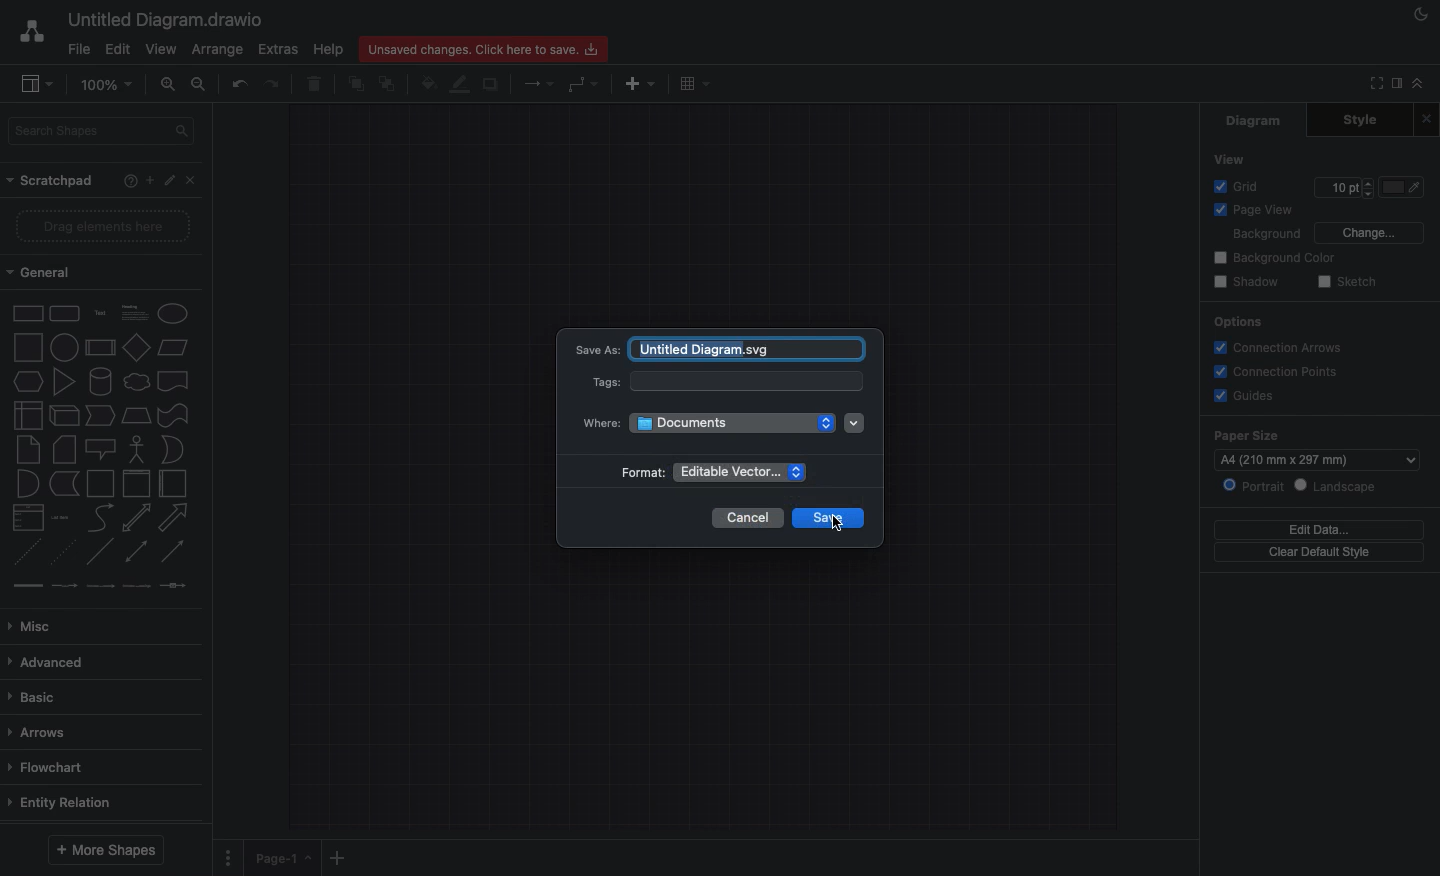  What do you see at coordinates (1256, 120) in the screenshot?
I see `Diagram` at bounding box center [1256, 120].